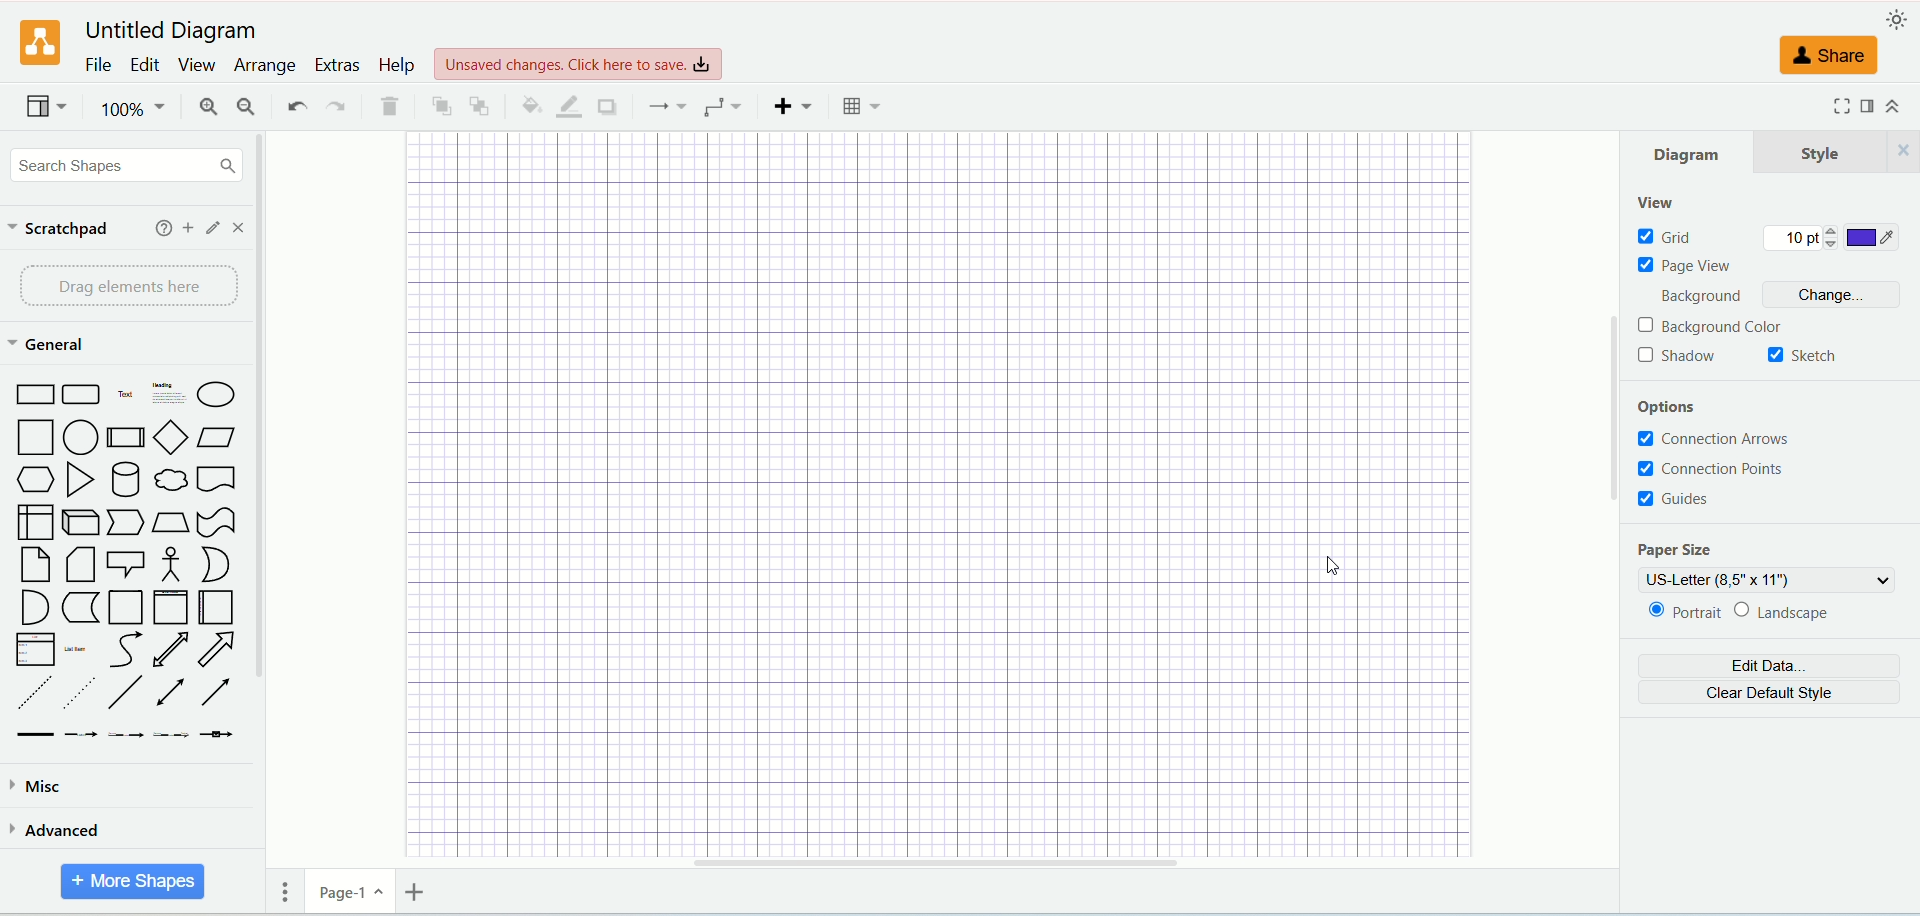 This screenshot has height=916, width=1920. What do you see at coordinates (169, 565) in the screenshot?
I see `Actor` at bounding box center [169, 565].